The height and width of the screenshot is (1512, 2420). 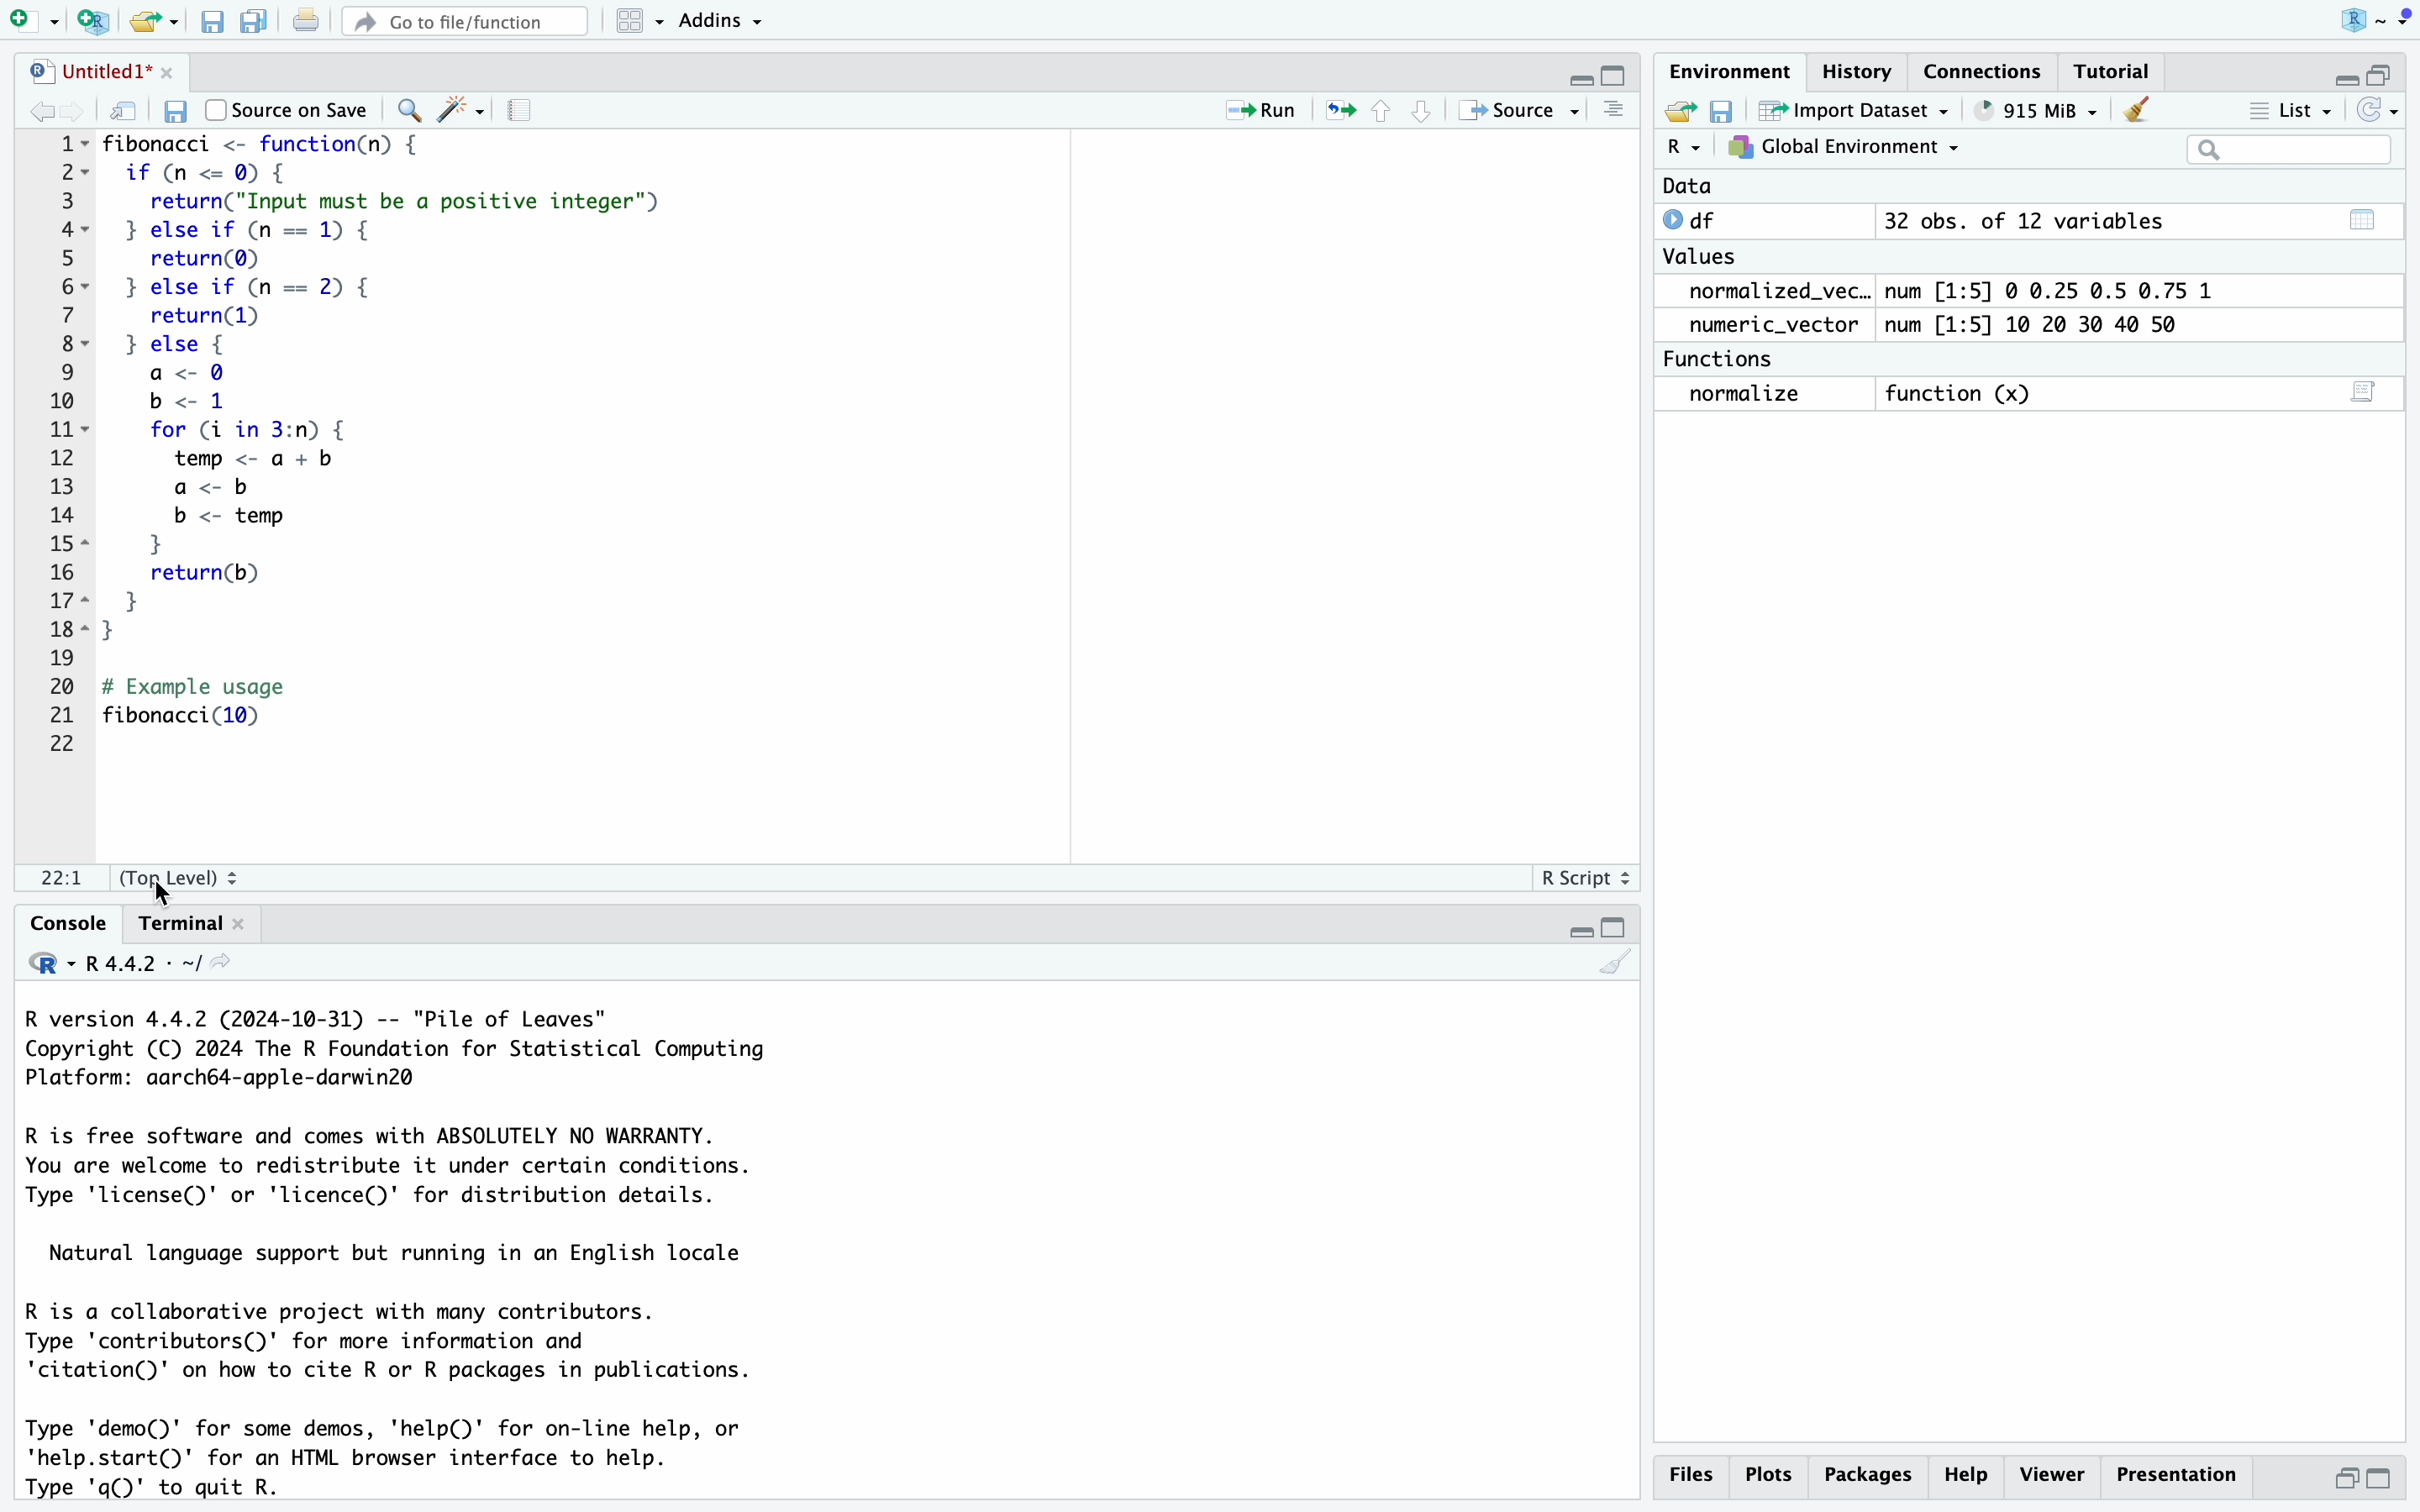 What do you see at coordinates (1773, 289) in the screenshot?
I see `normalized_vec..` at bounding box center [1773, 289].